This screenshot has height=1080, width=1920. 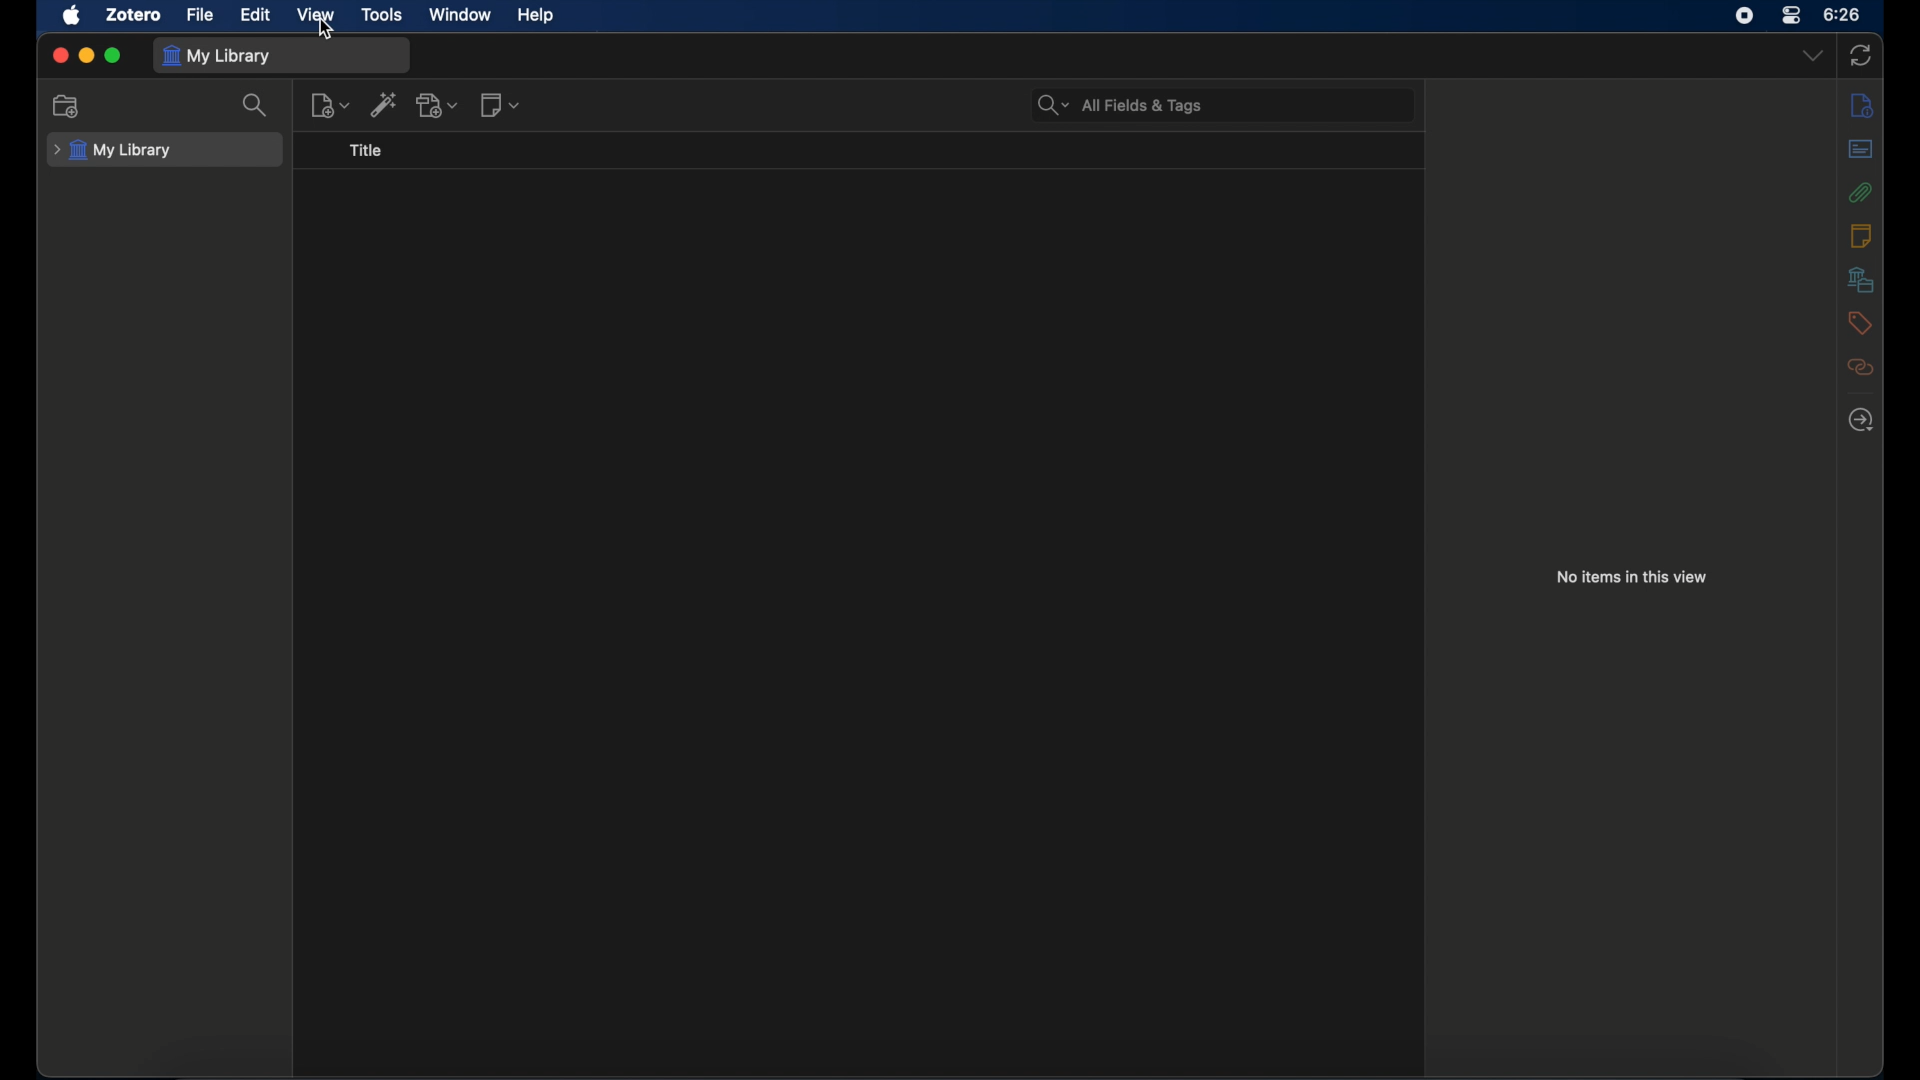 I want to click on window, so click(x=460, y=13).